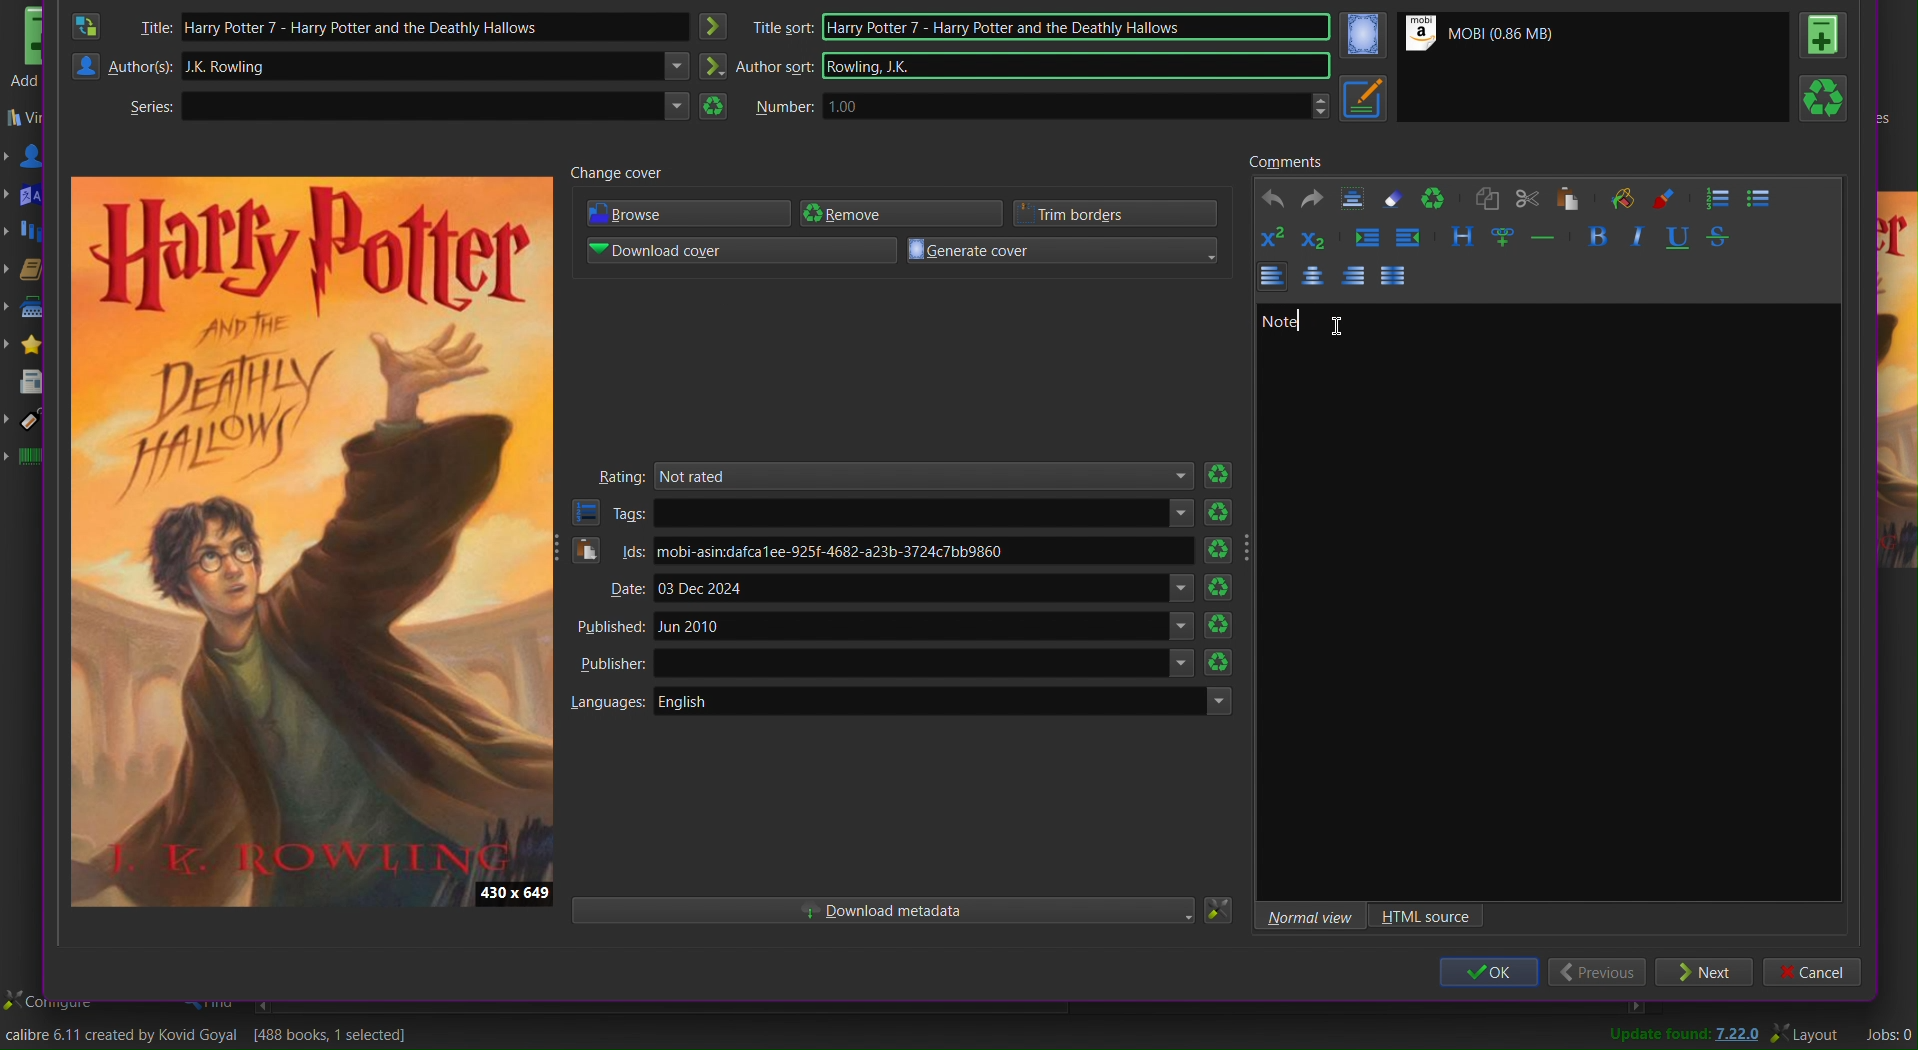 The height and width of the screenshot is (1050, 1918). What do you see at coordinates (1346, 318) in the screenshot?
I see `Cursor` at bounding box center [1346, 318].